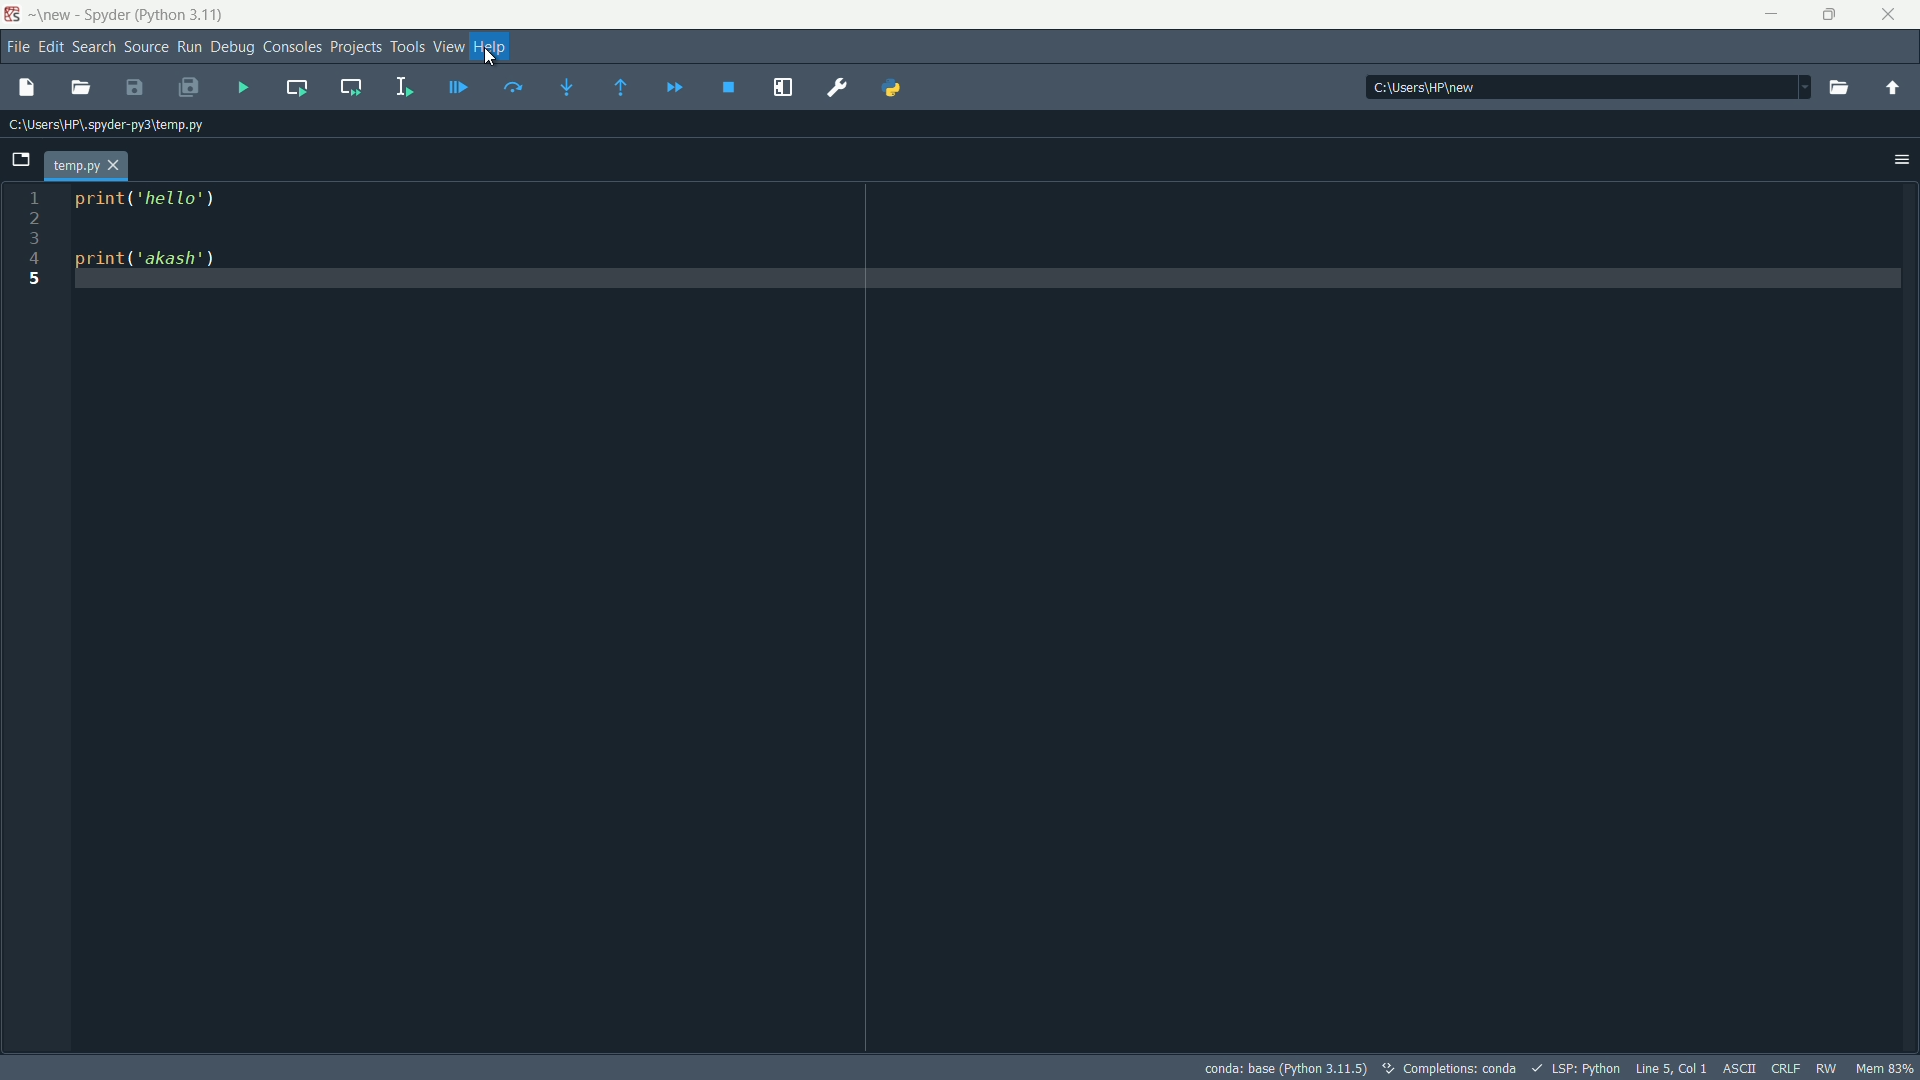 Image resolution: width=1920 pixels, height=1080 pixels. What do you see at coordinates (232, 48) in the screenshot?
I see `debug menu` at bounding box center [232, 48].